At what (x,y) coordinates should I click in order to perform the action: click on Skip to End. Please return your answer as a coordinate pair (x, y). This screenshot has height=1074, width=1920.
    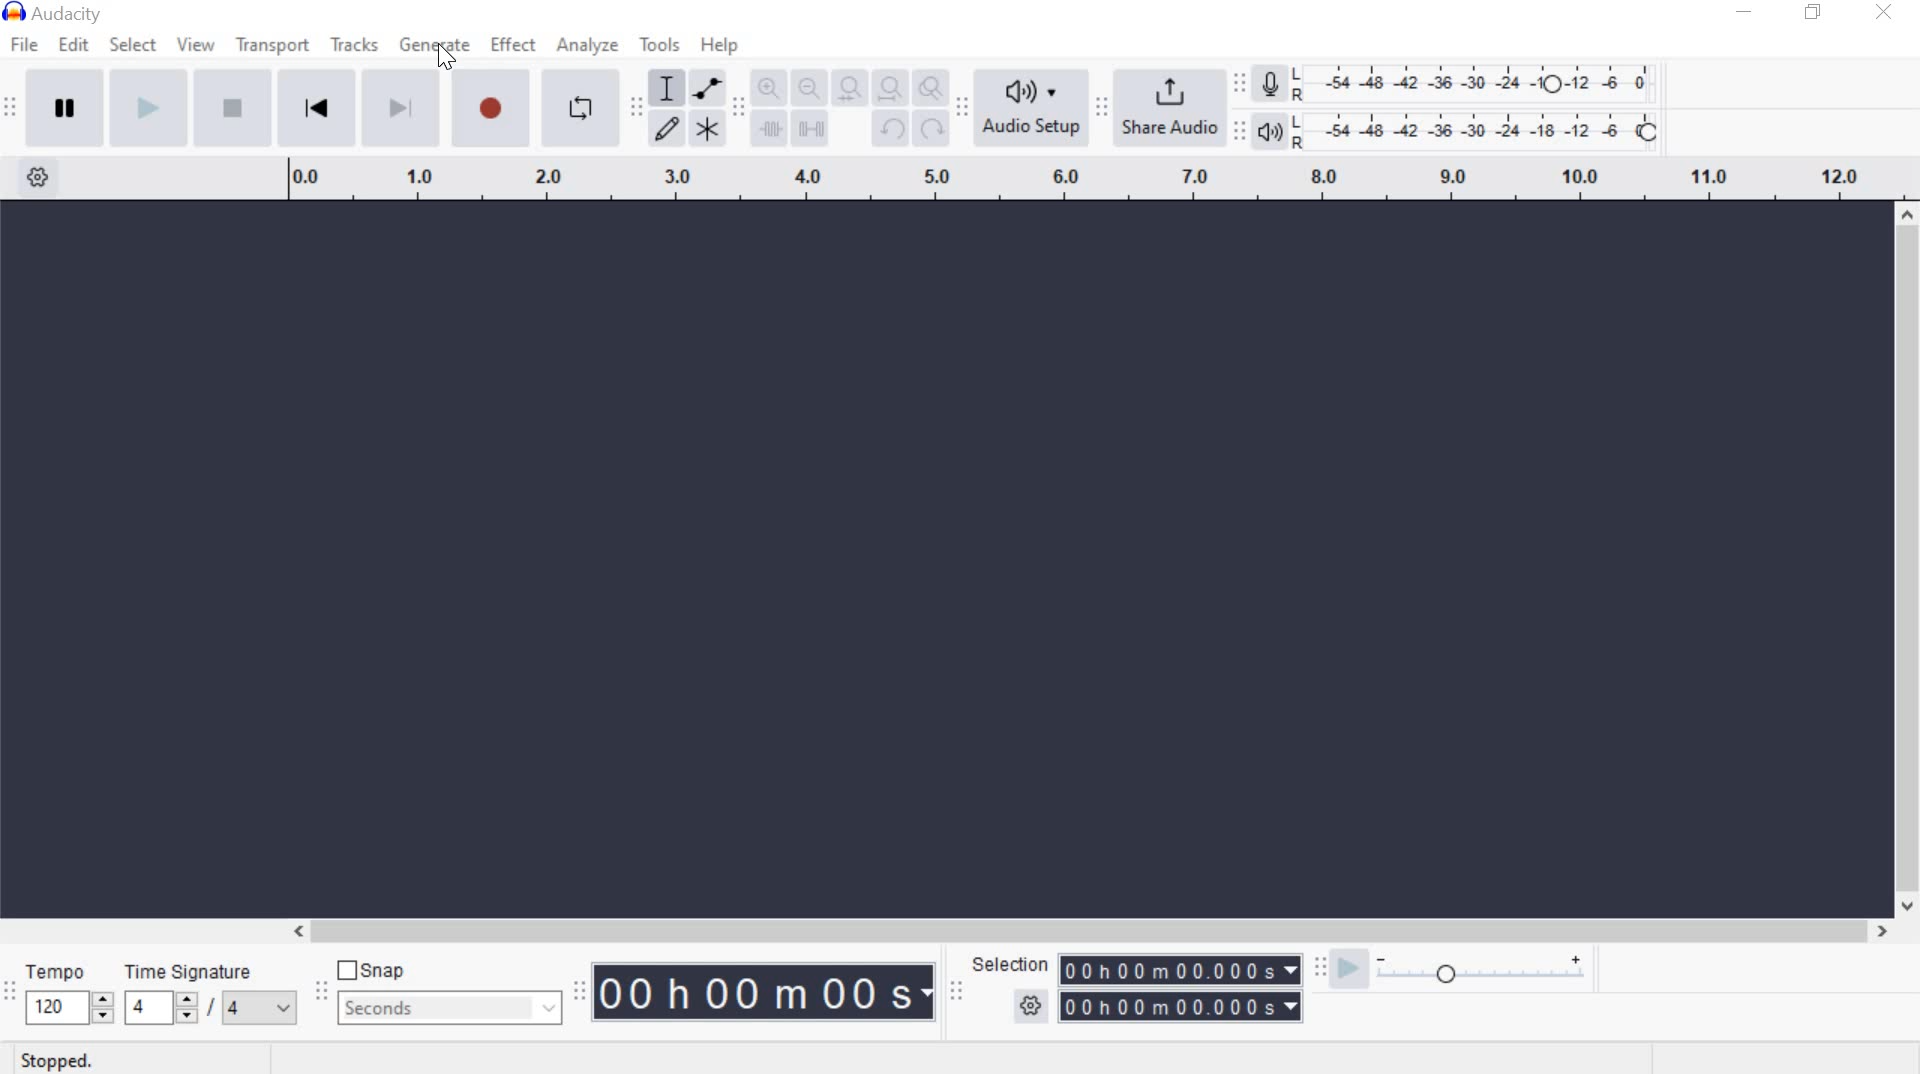
    Looking at the image, I should click on (401, 107).